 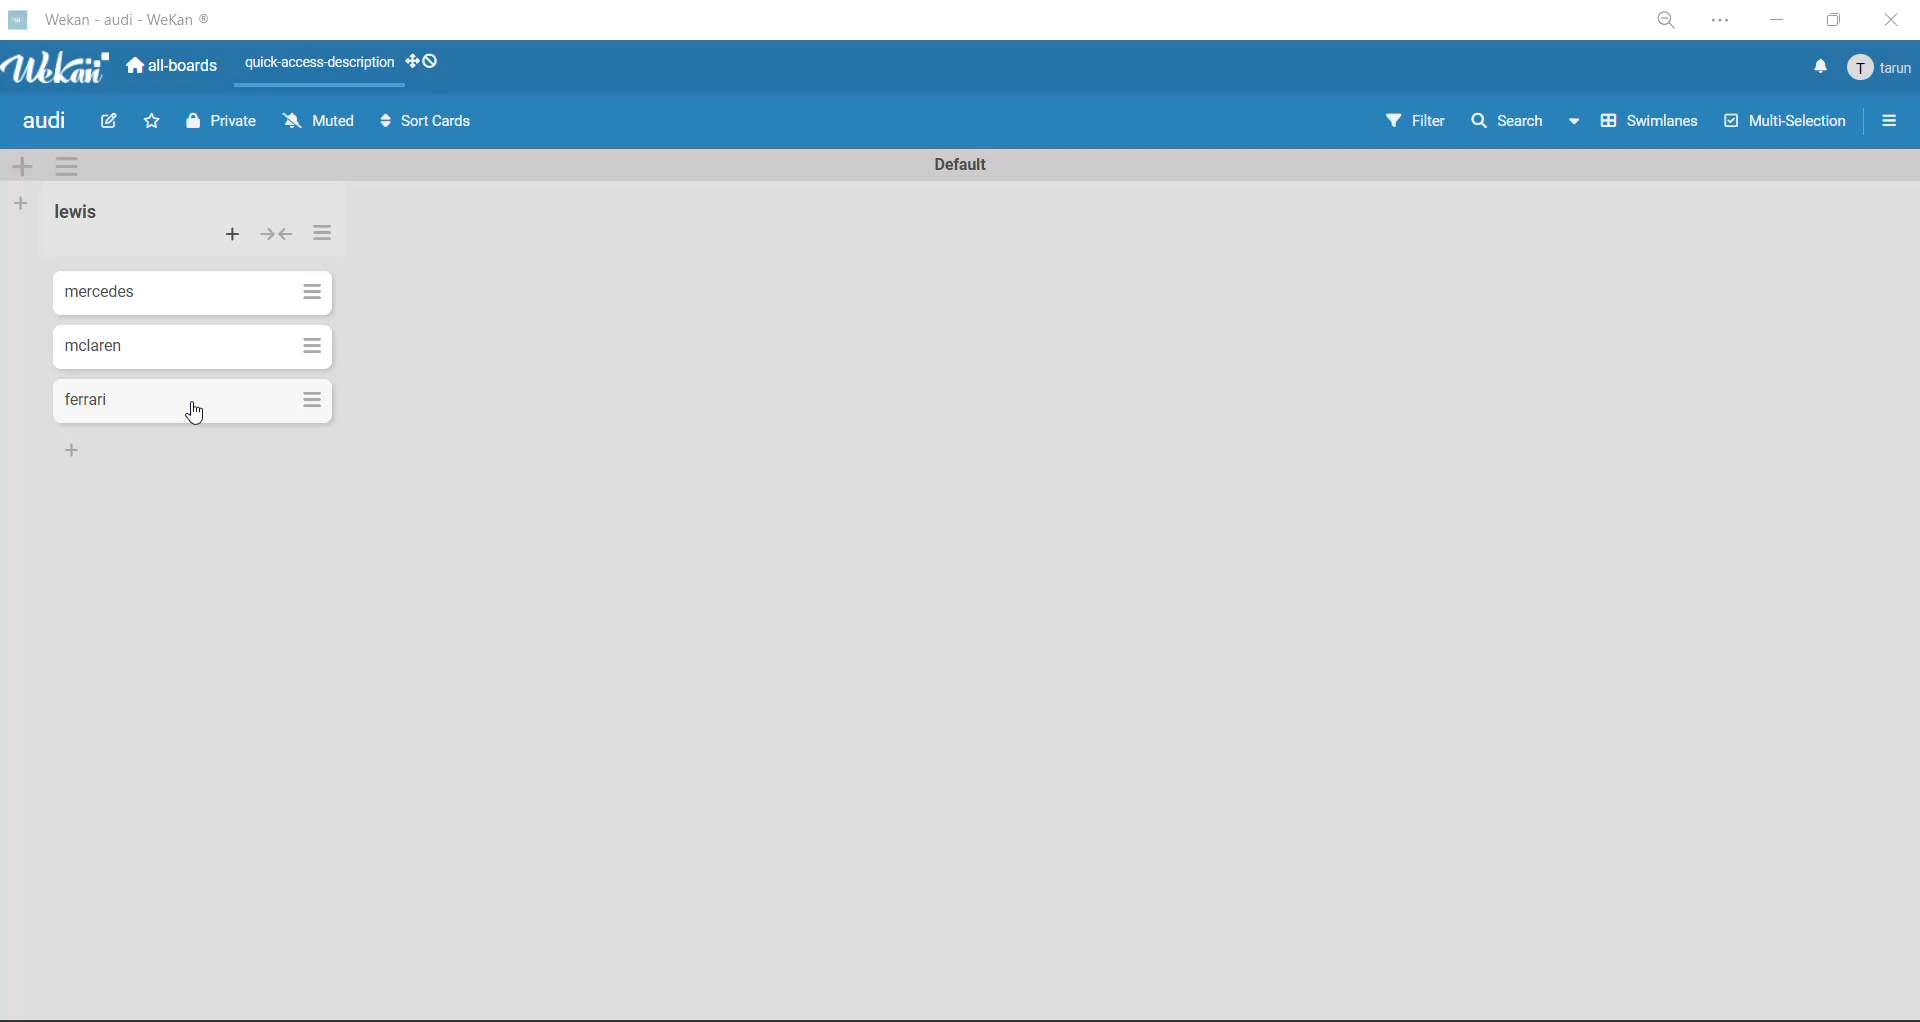 I want to click on edit, so click(x=114, y=122).